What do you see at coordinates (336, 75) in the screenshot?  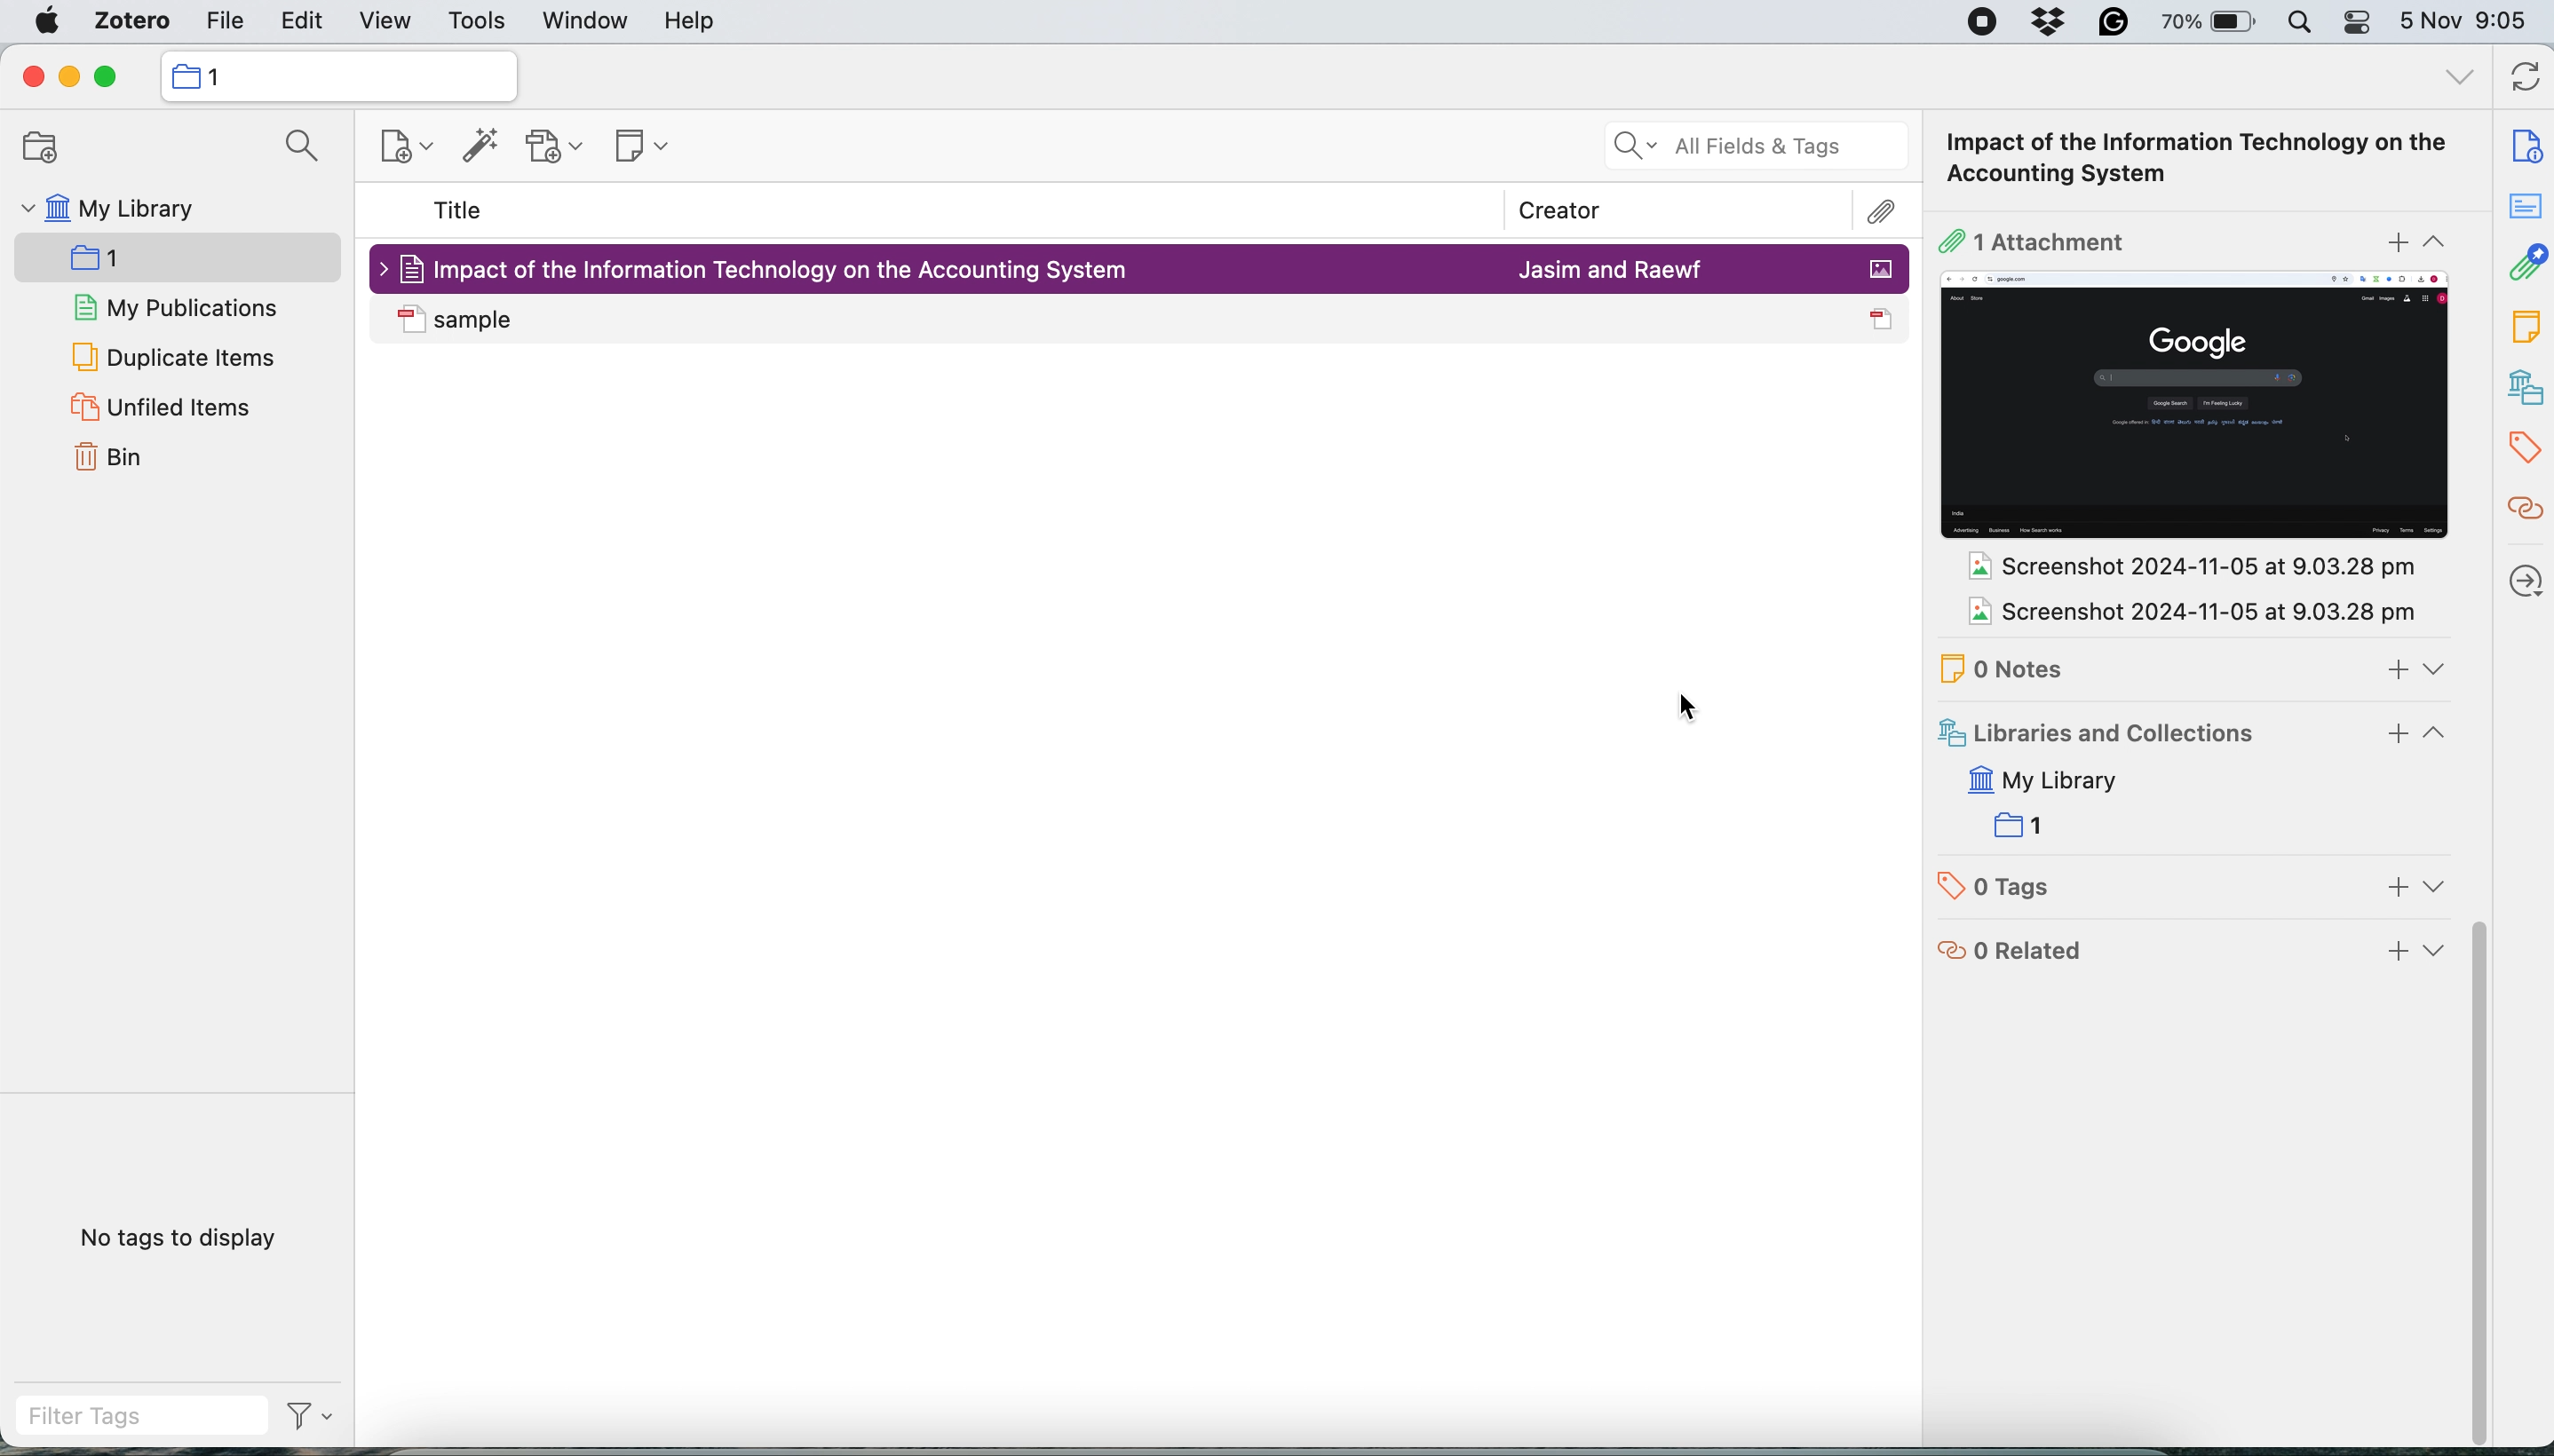 I see `new collection` at bounding box center [336, 75].